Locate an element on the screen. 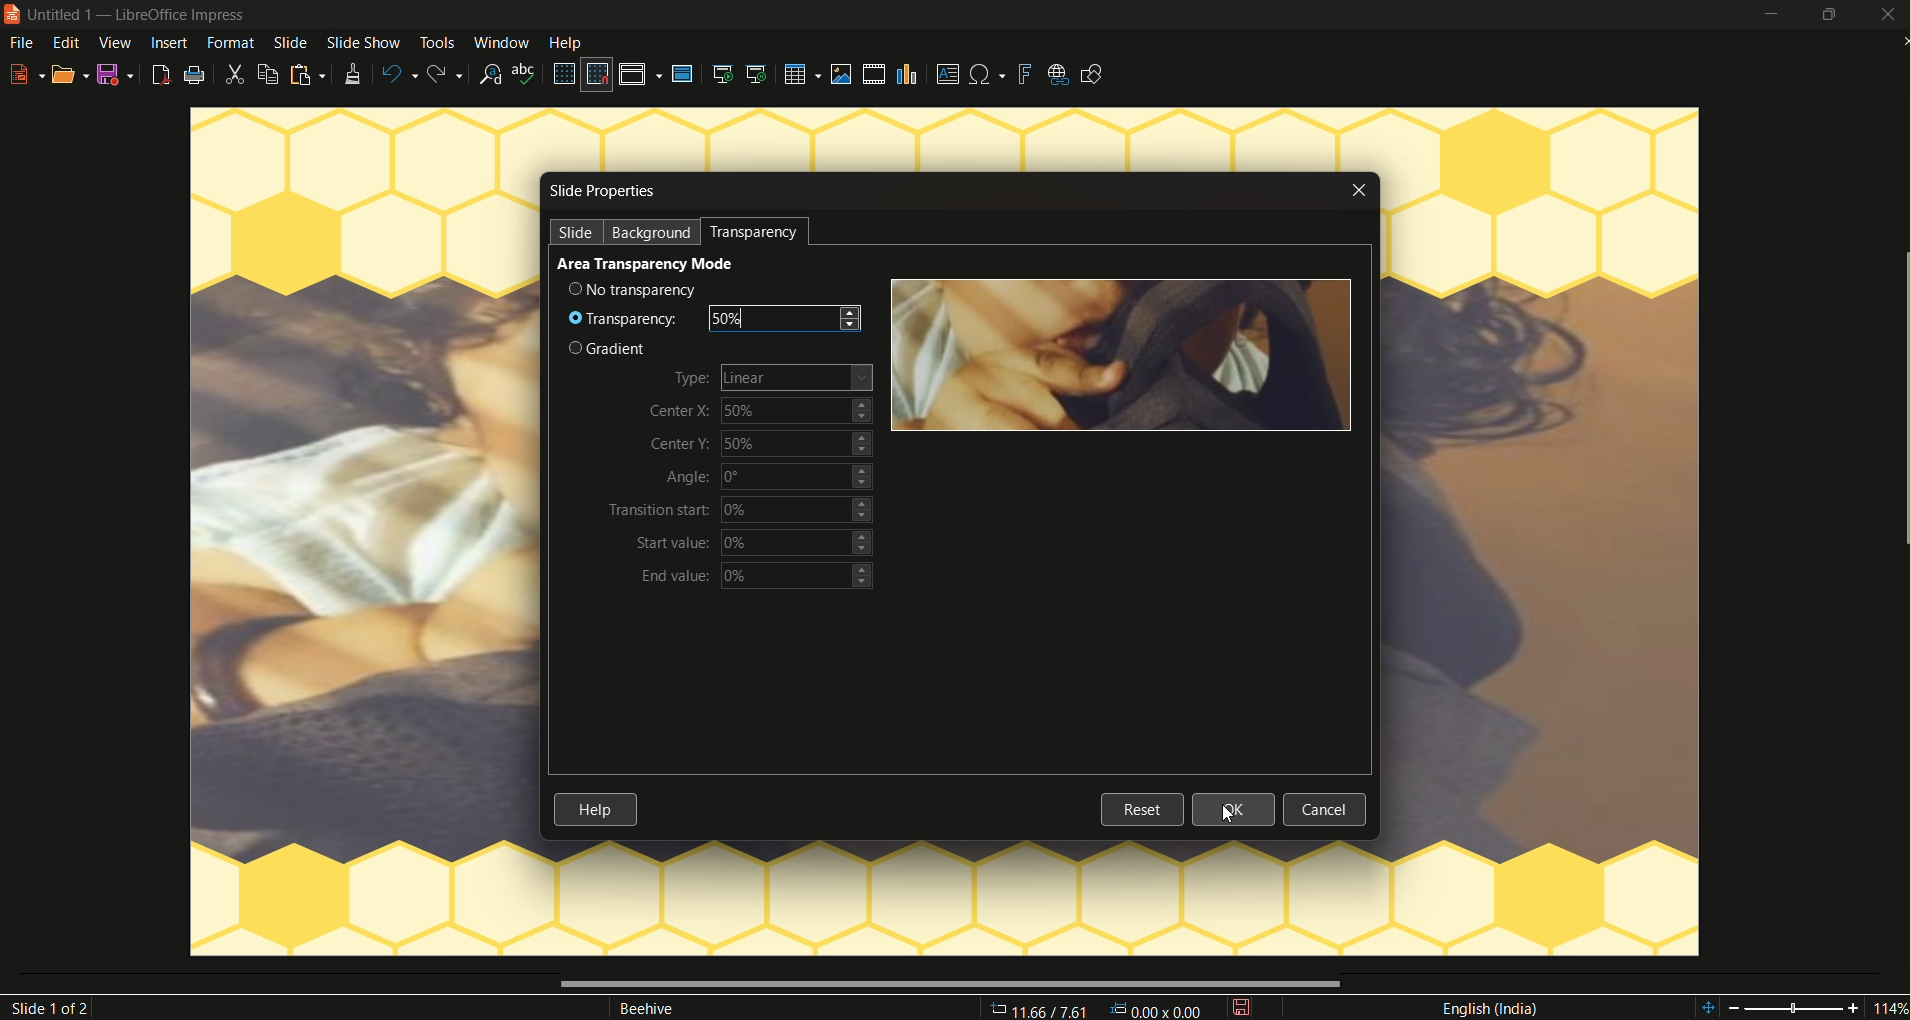 The width and height of the screenshot is (1910, 1020). angle is located at coordinates (688, 476).